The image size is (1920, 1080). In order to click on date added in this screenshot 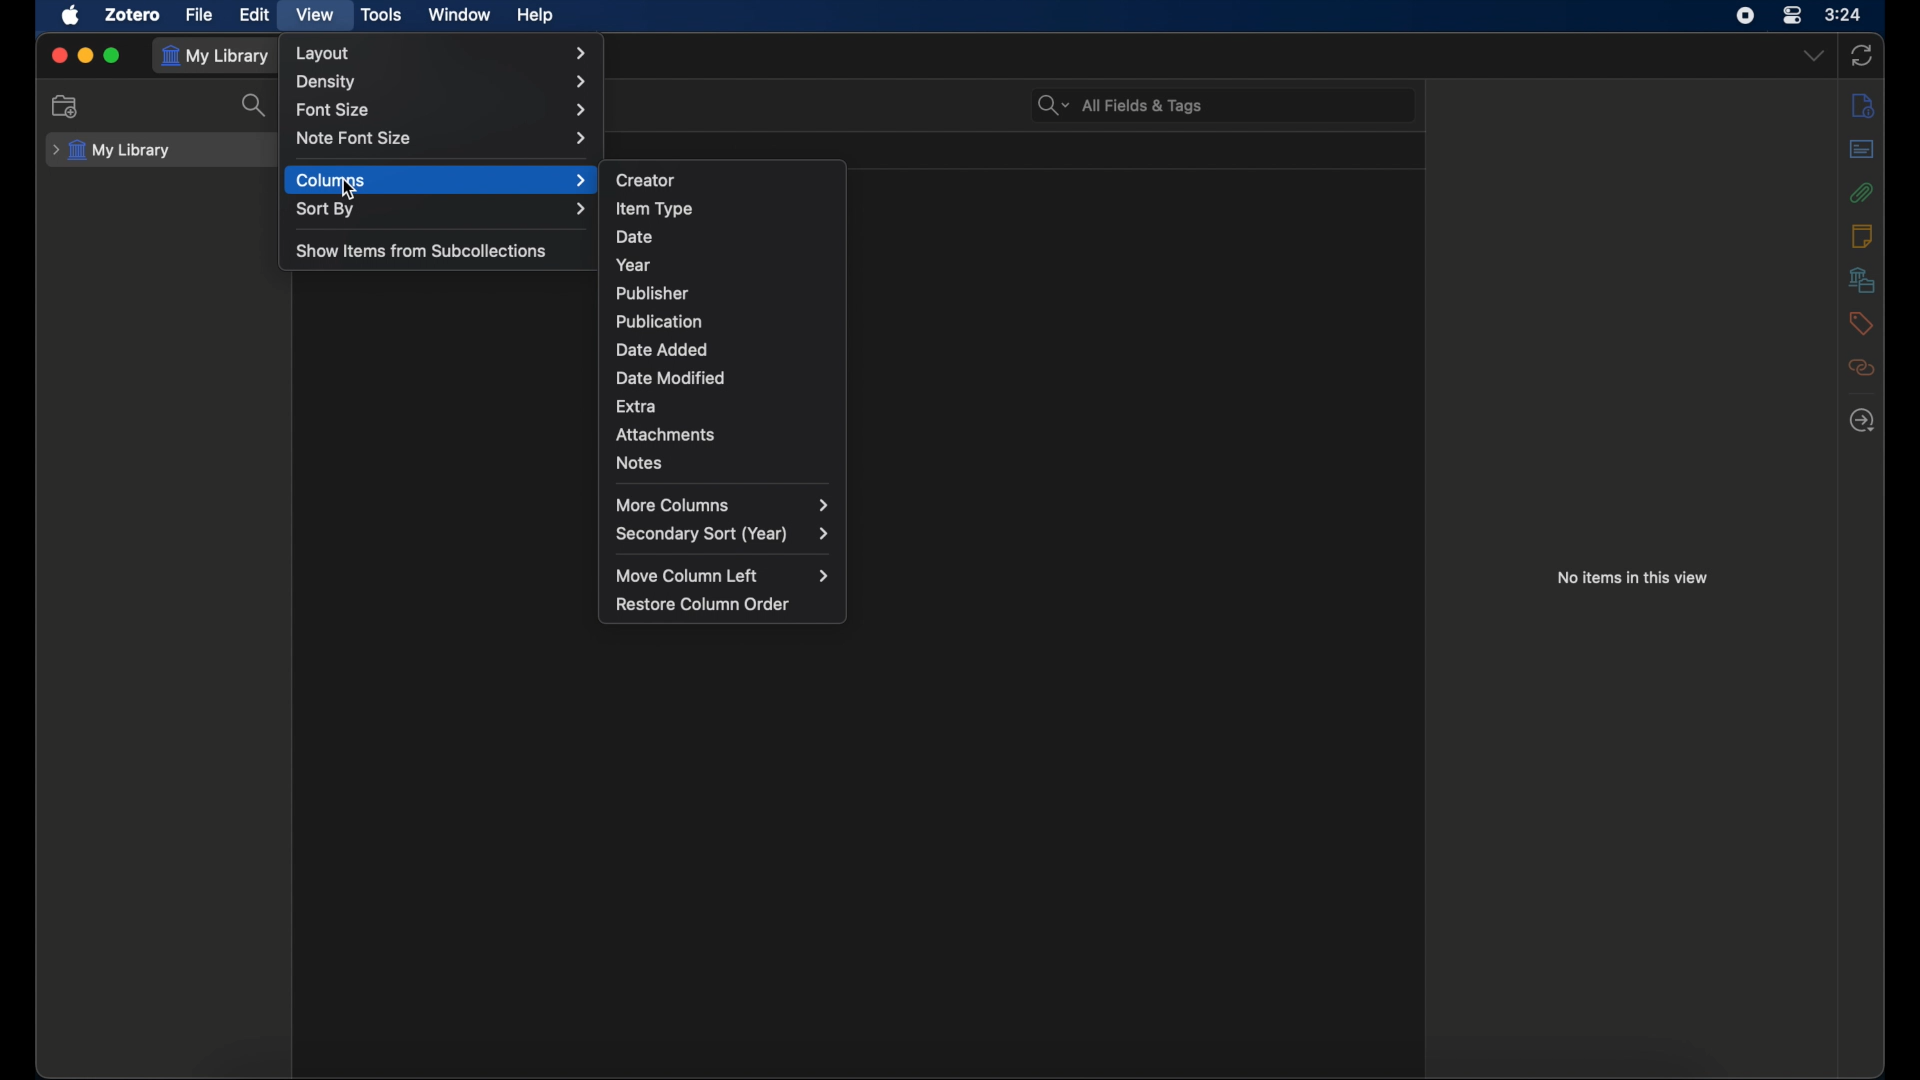, I will do `click(662, 350)`.